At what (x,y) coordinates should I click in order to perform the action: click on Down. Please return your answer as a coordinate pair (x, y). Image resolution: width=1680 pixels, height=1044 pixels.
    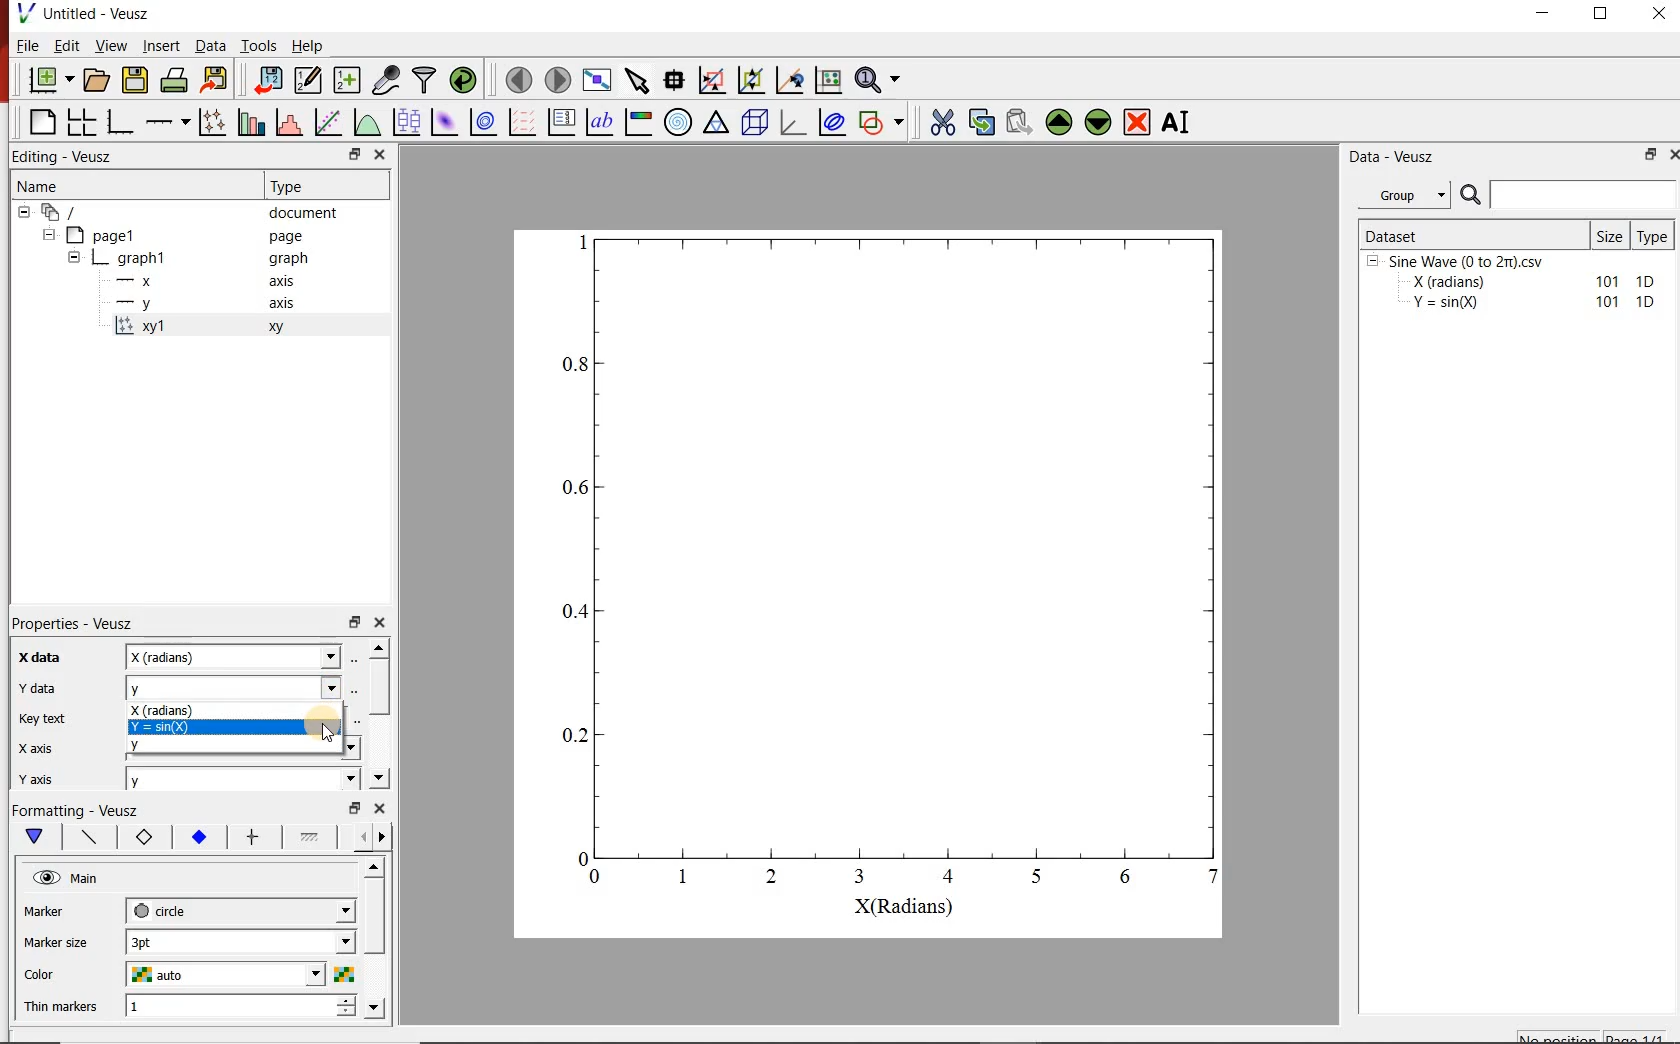
    Looking at the image, I should click on (376, 1007).